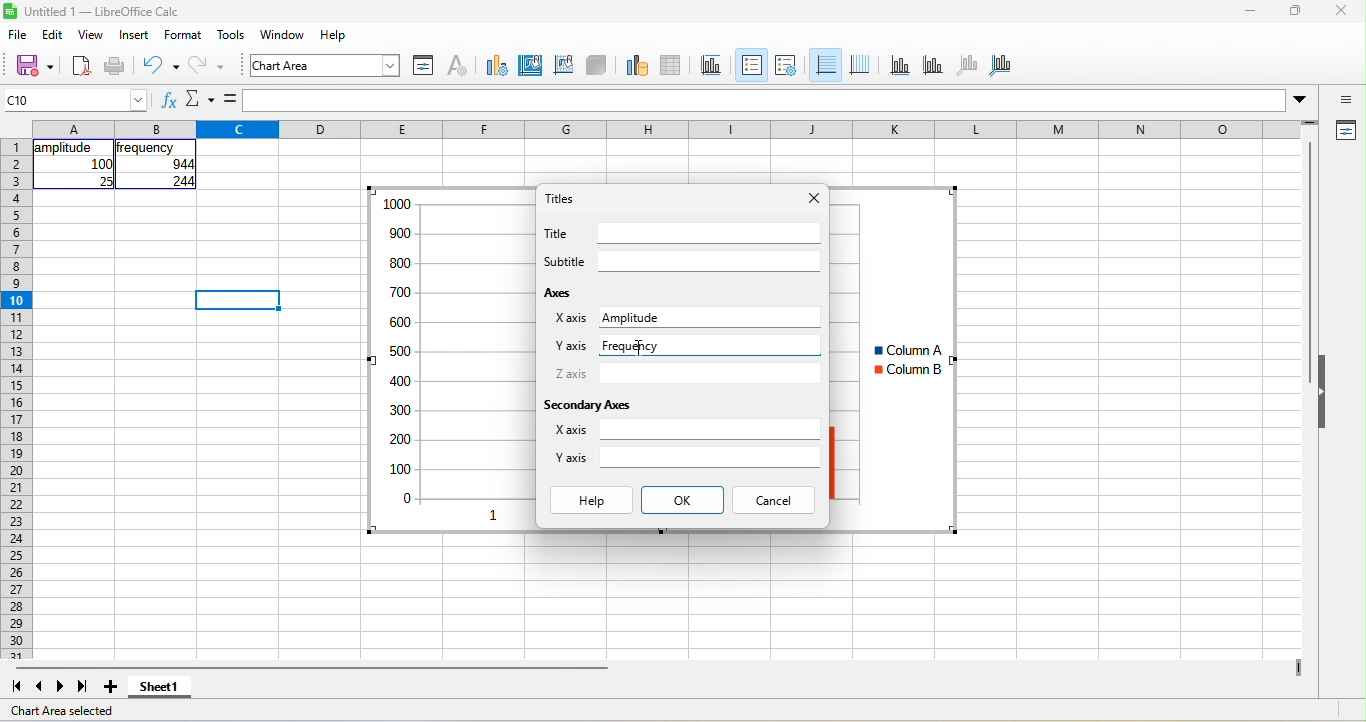 This screenshot has width=1366, height=722. I want to click on is equal to symbol, so click(230, 99).